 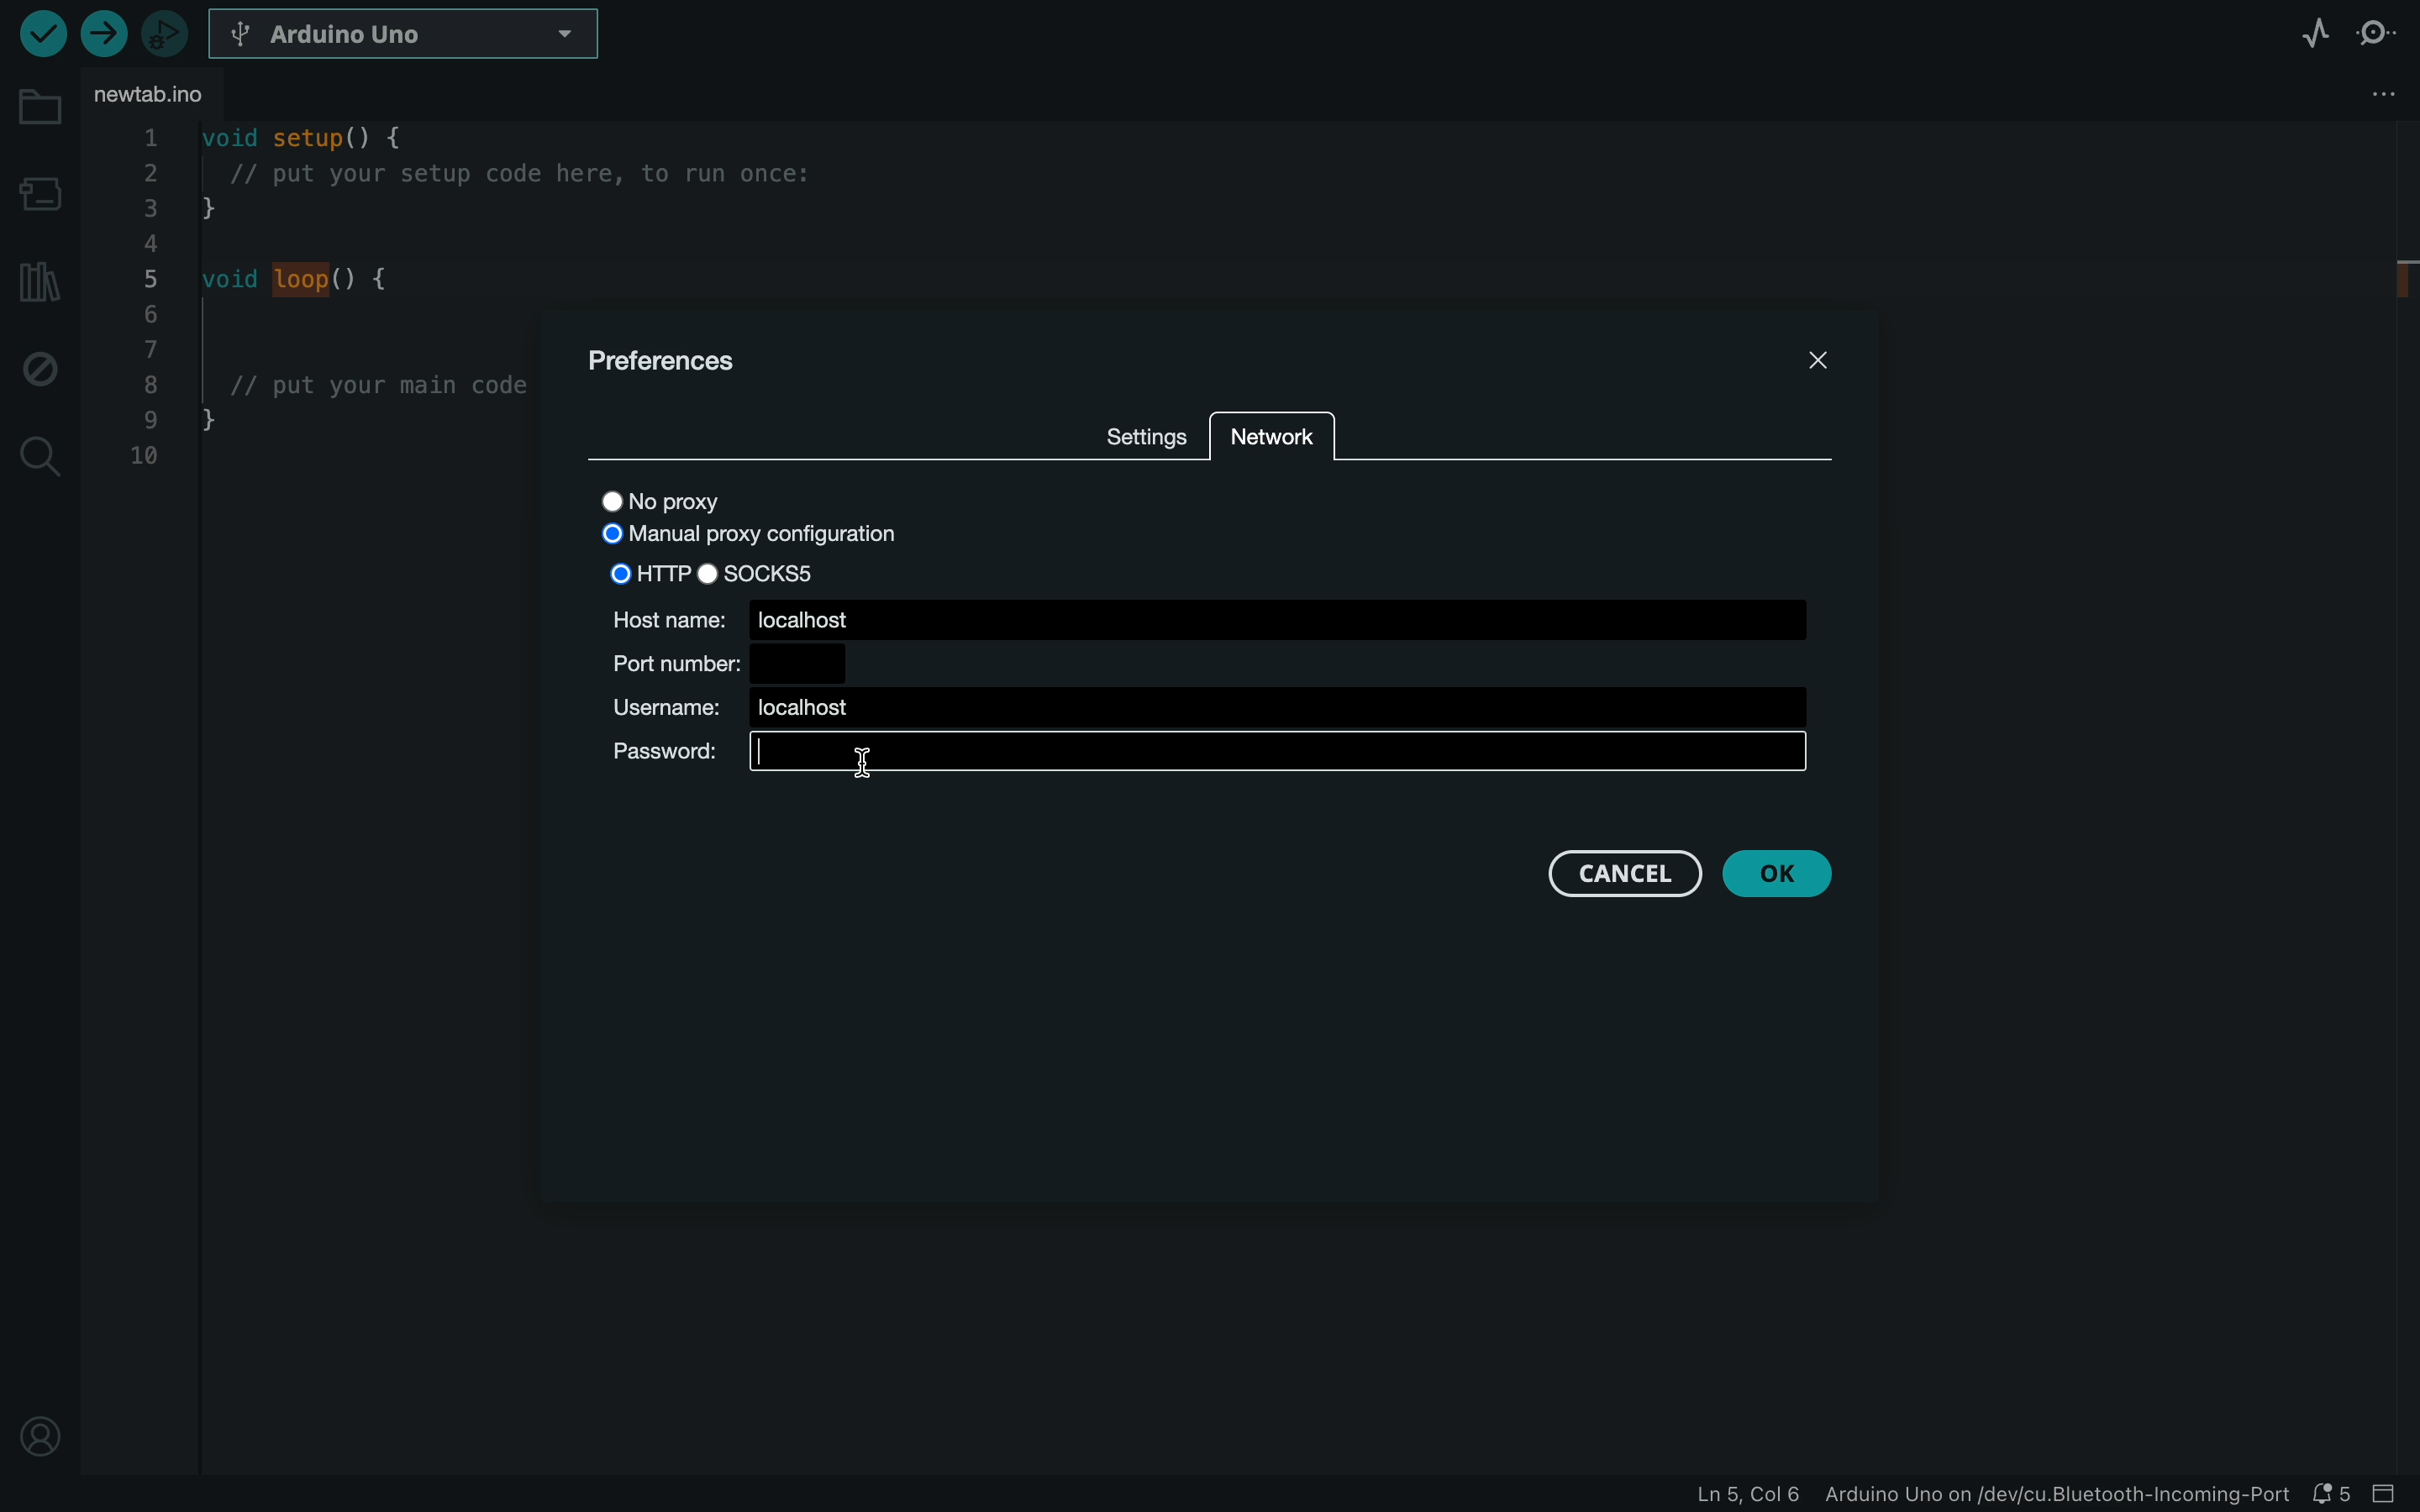 What do you see at coordinates (2337, 1495) in the screenshot?
I see `notification` at bounding box center [2337, 1495].